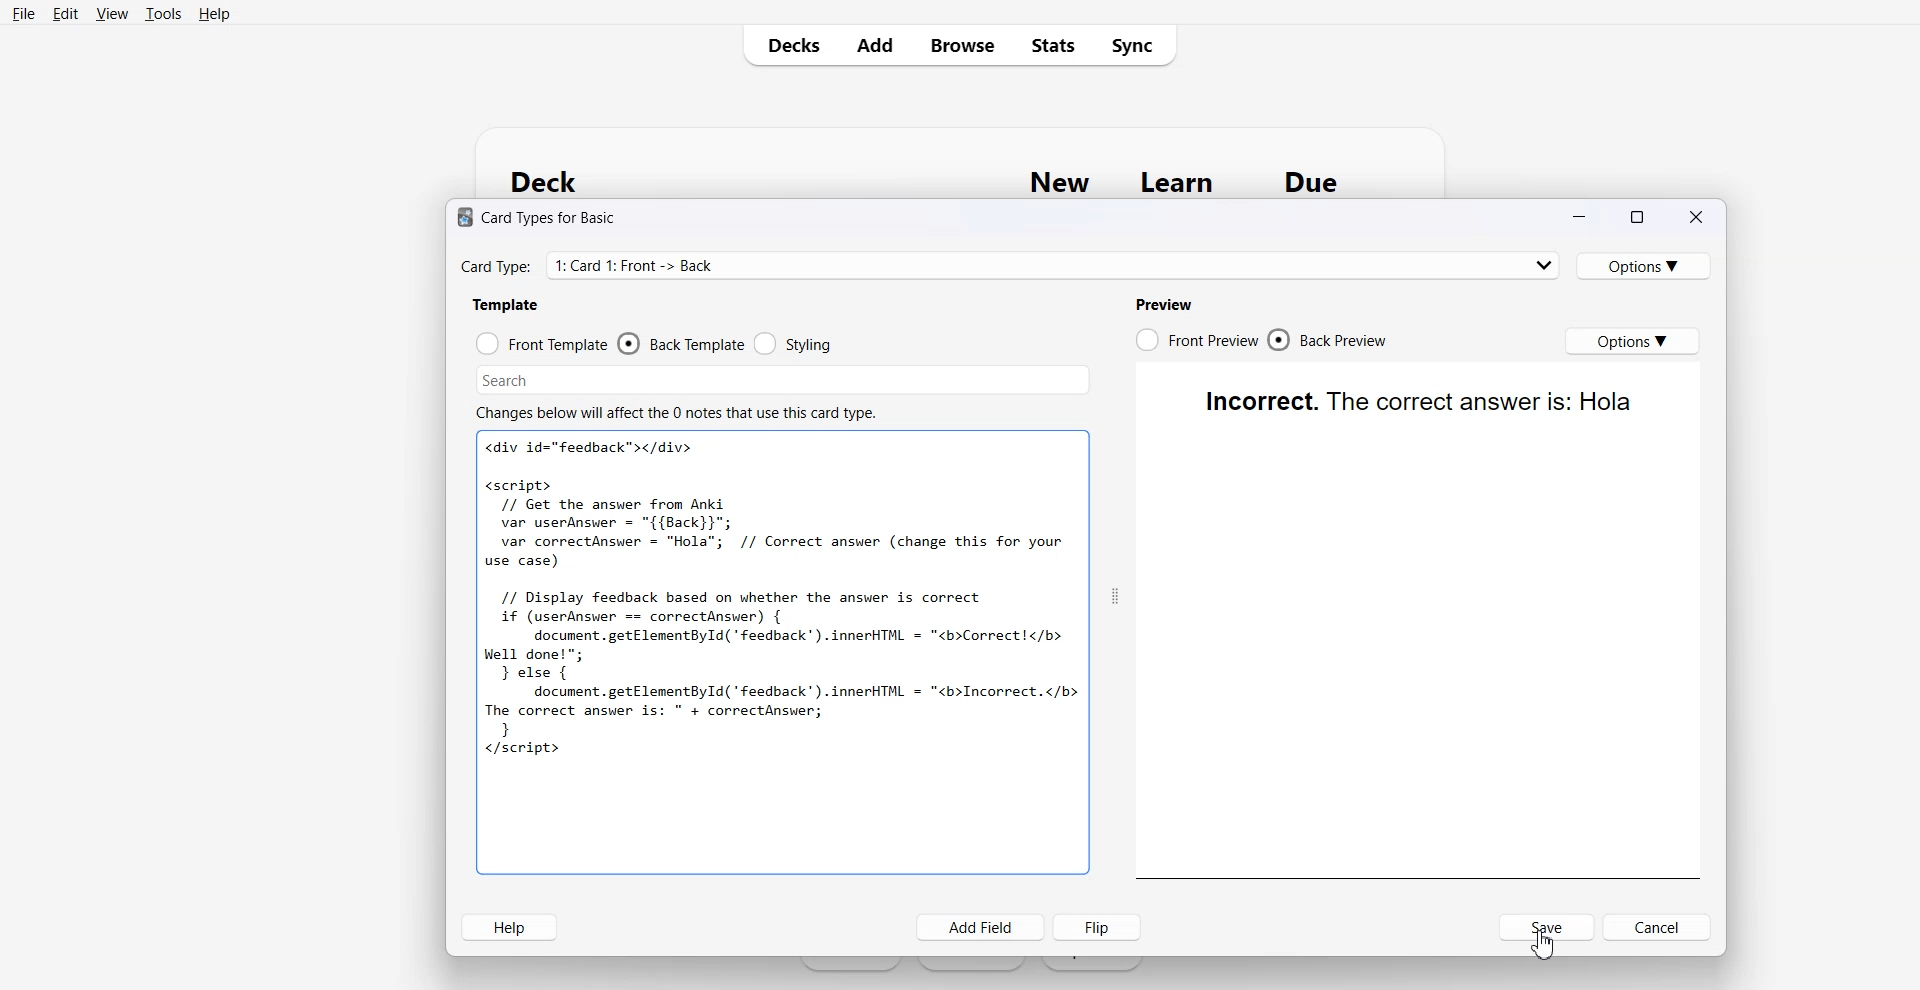 The image size is (1920, 990). I want to click on Searcj bar, so click(674, 376).